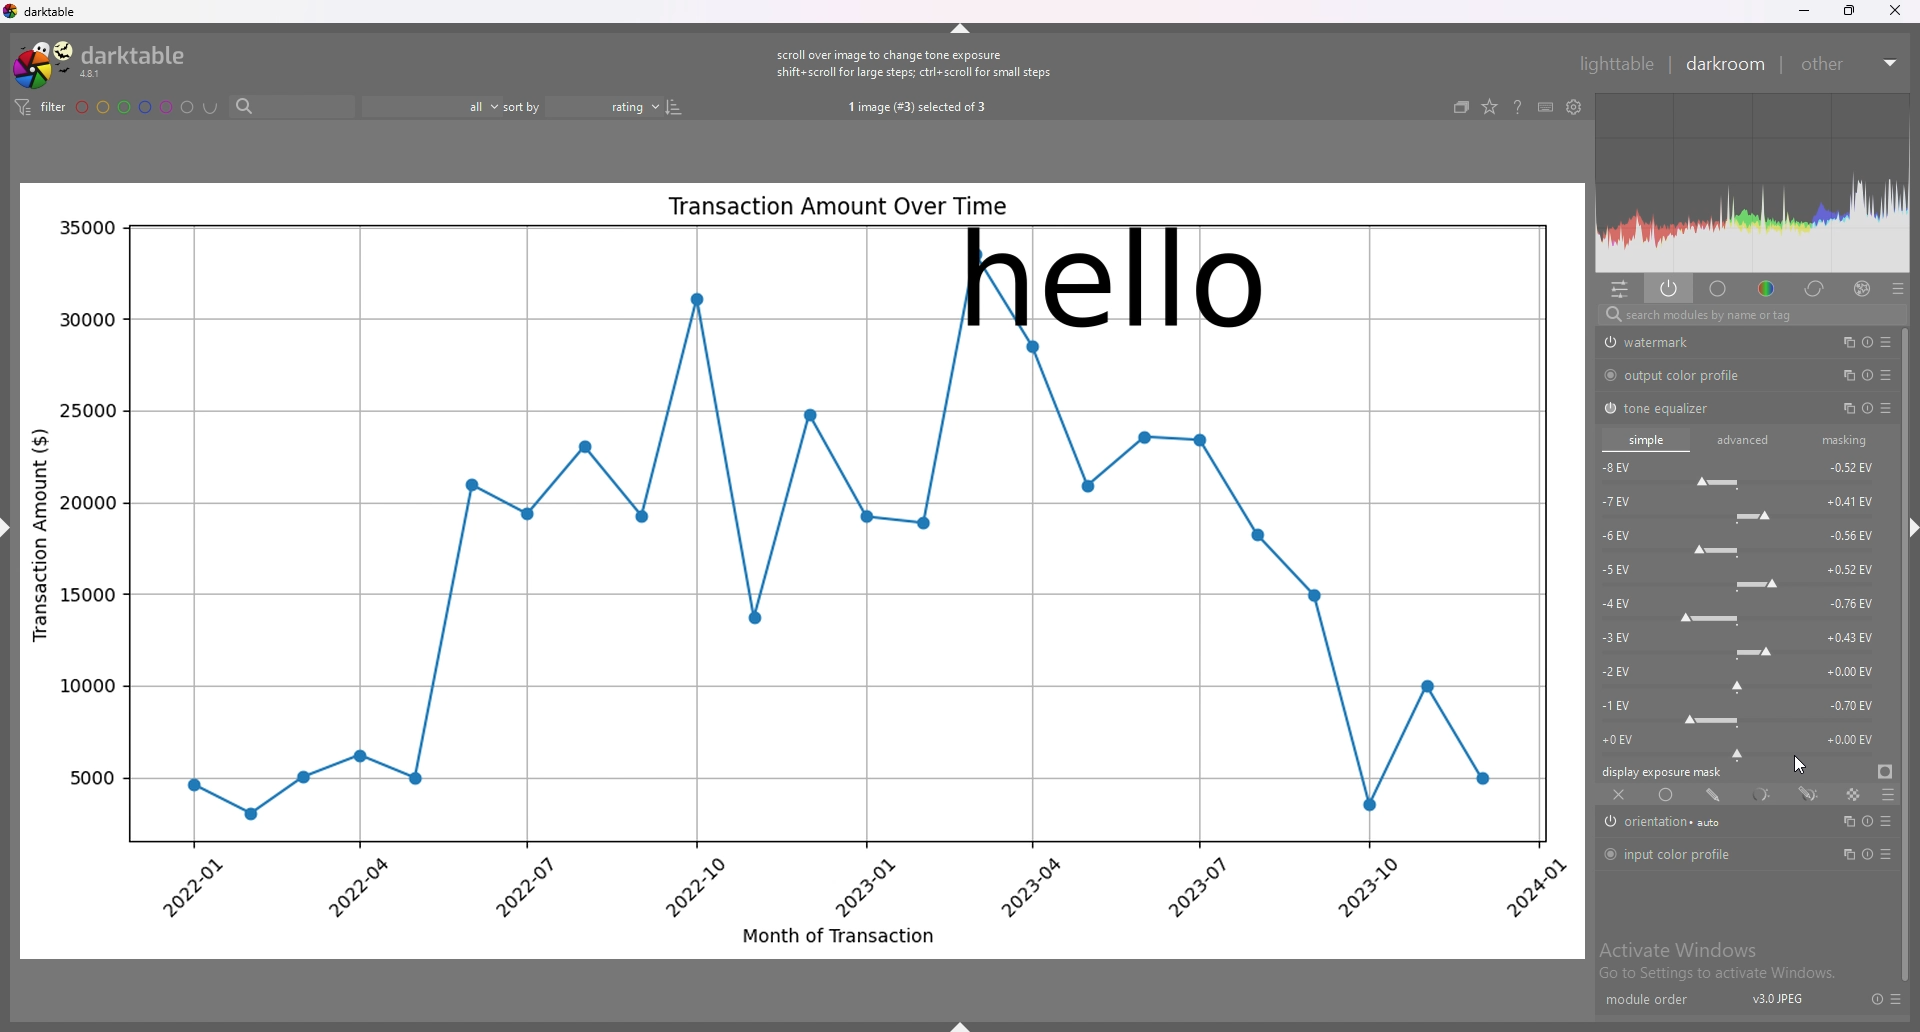 This screenshot has height=1032, width=1920. What do you see at coordinates (1461, 107) in the screenshot?
I see `collapse grouped images` at bounding box center [1461, 107].